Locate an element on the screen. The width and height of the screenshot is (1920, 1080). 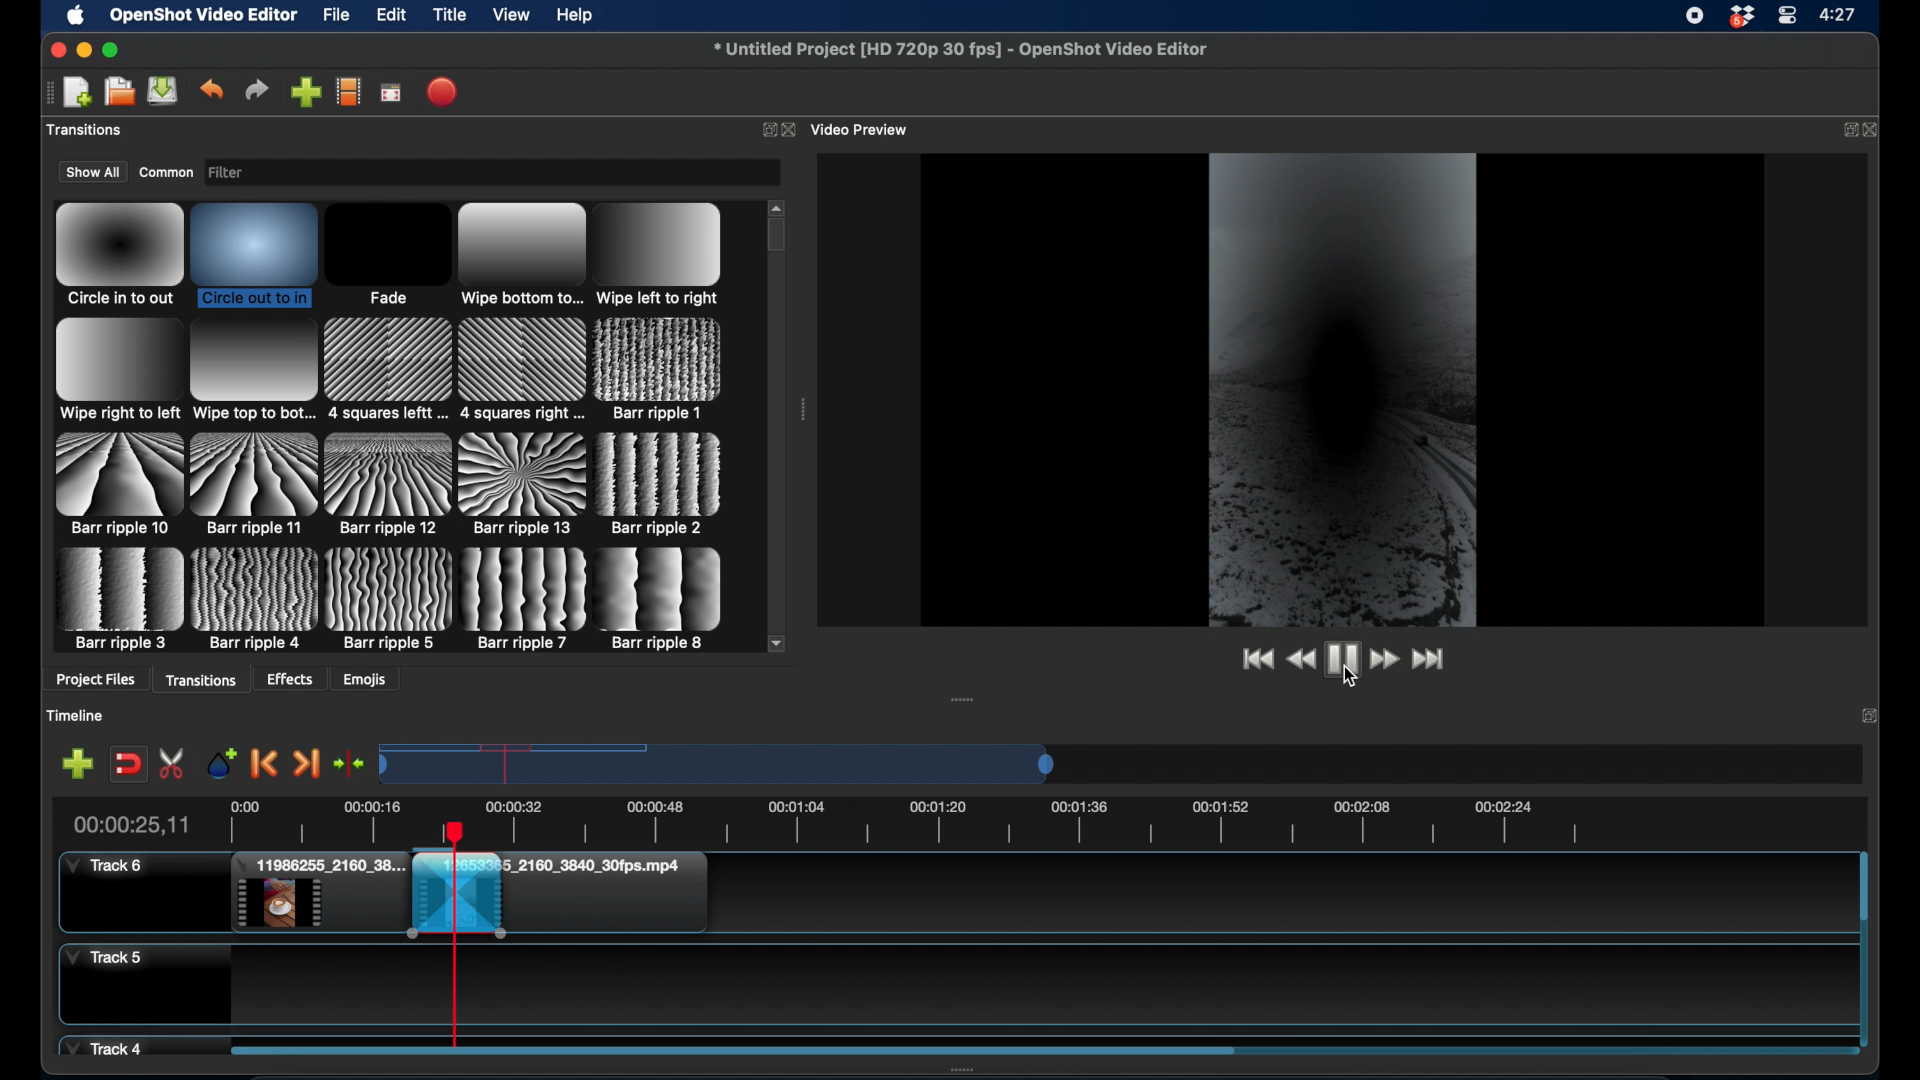
timeline is located at coordinates (990, 819).